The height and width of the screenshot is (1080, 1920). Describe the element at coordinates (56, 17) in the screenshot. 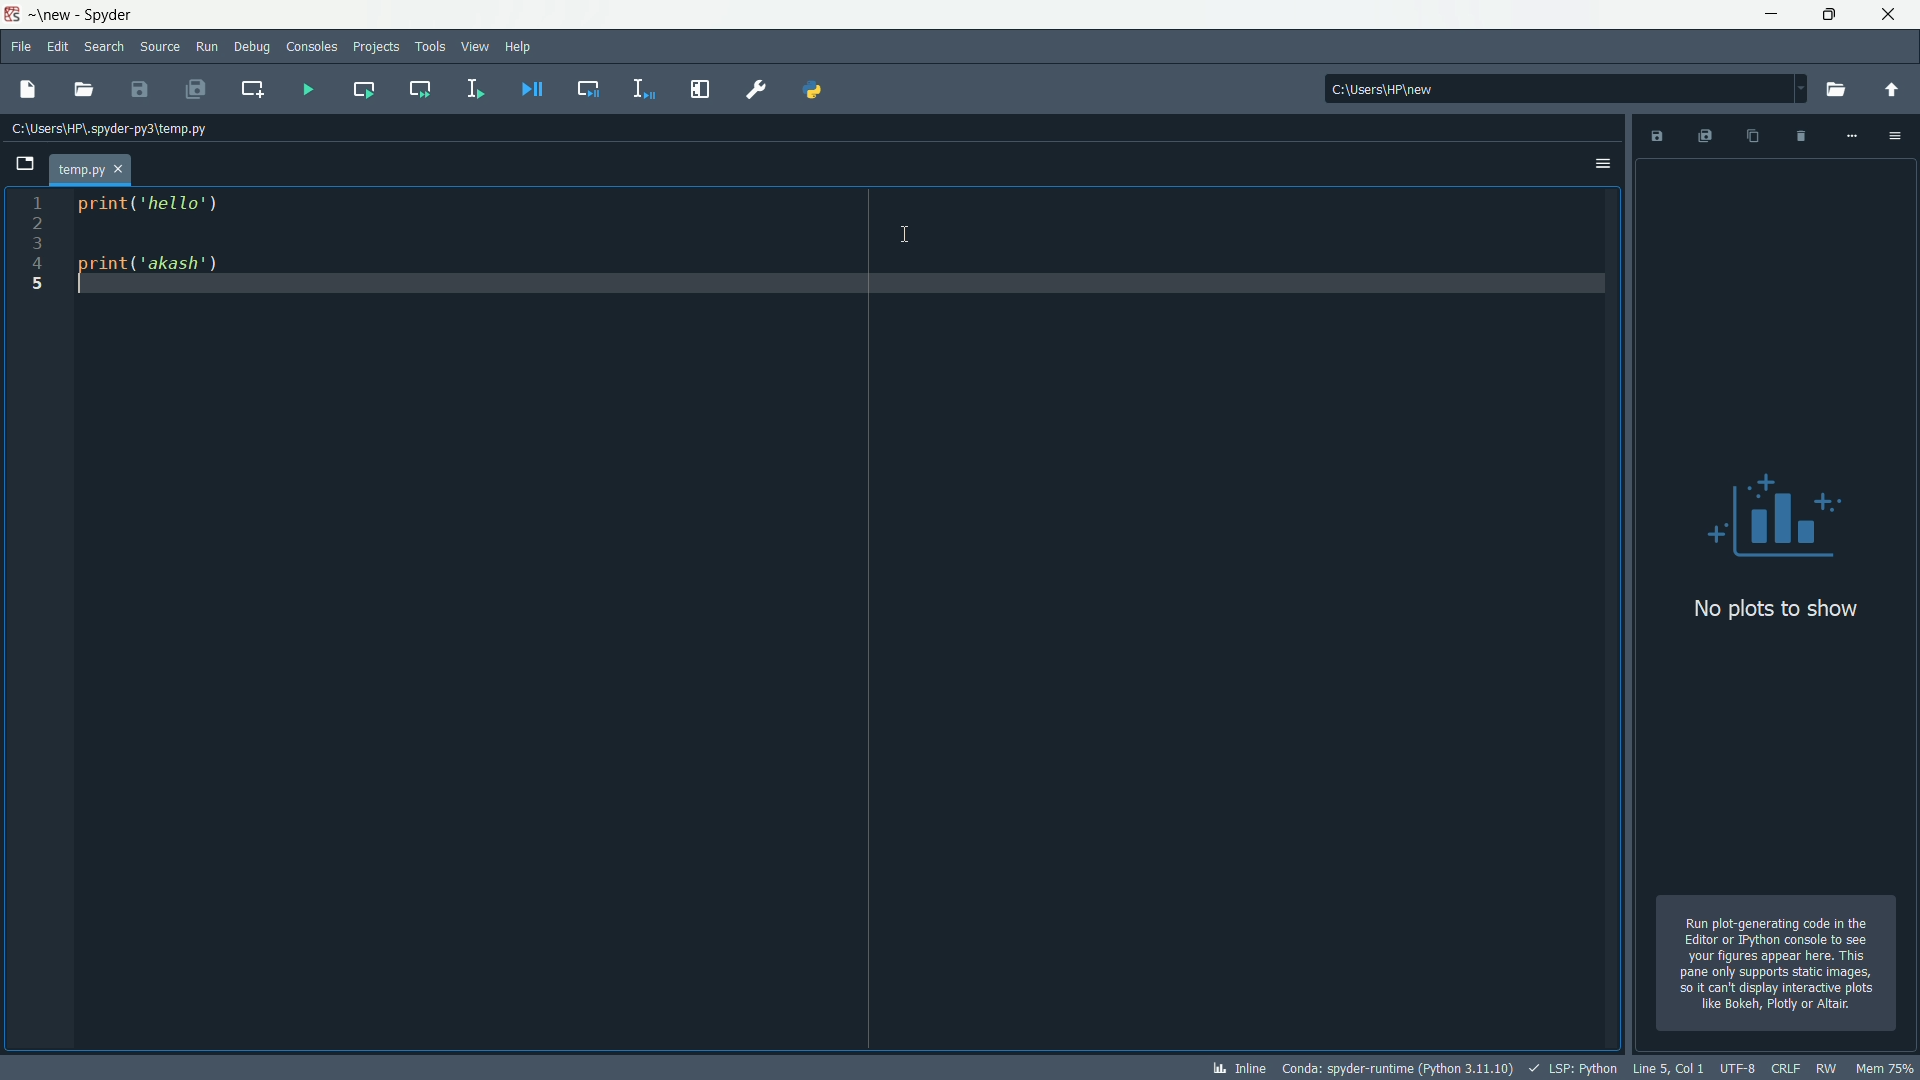

I see `~\new` at that location.